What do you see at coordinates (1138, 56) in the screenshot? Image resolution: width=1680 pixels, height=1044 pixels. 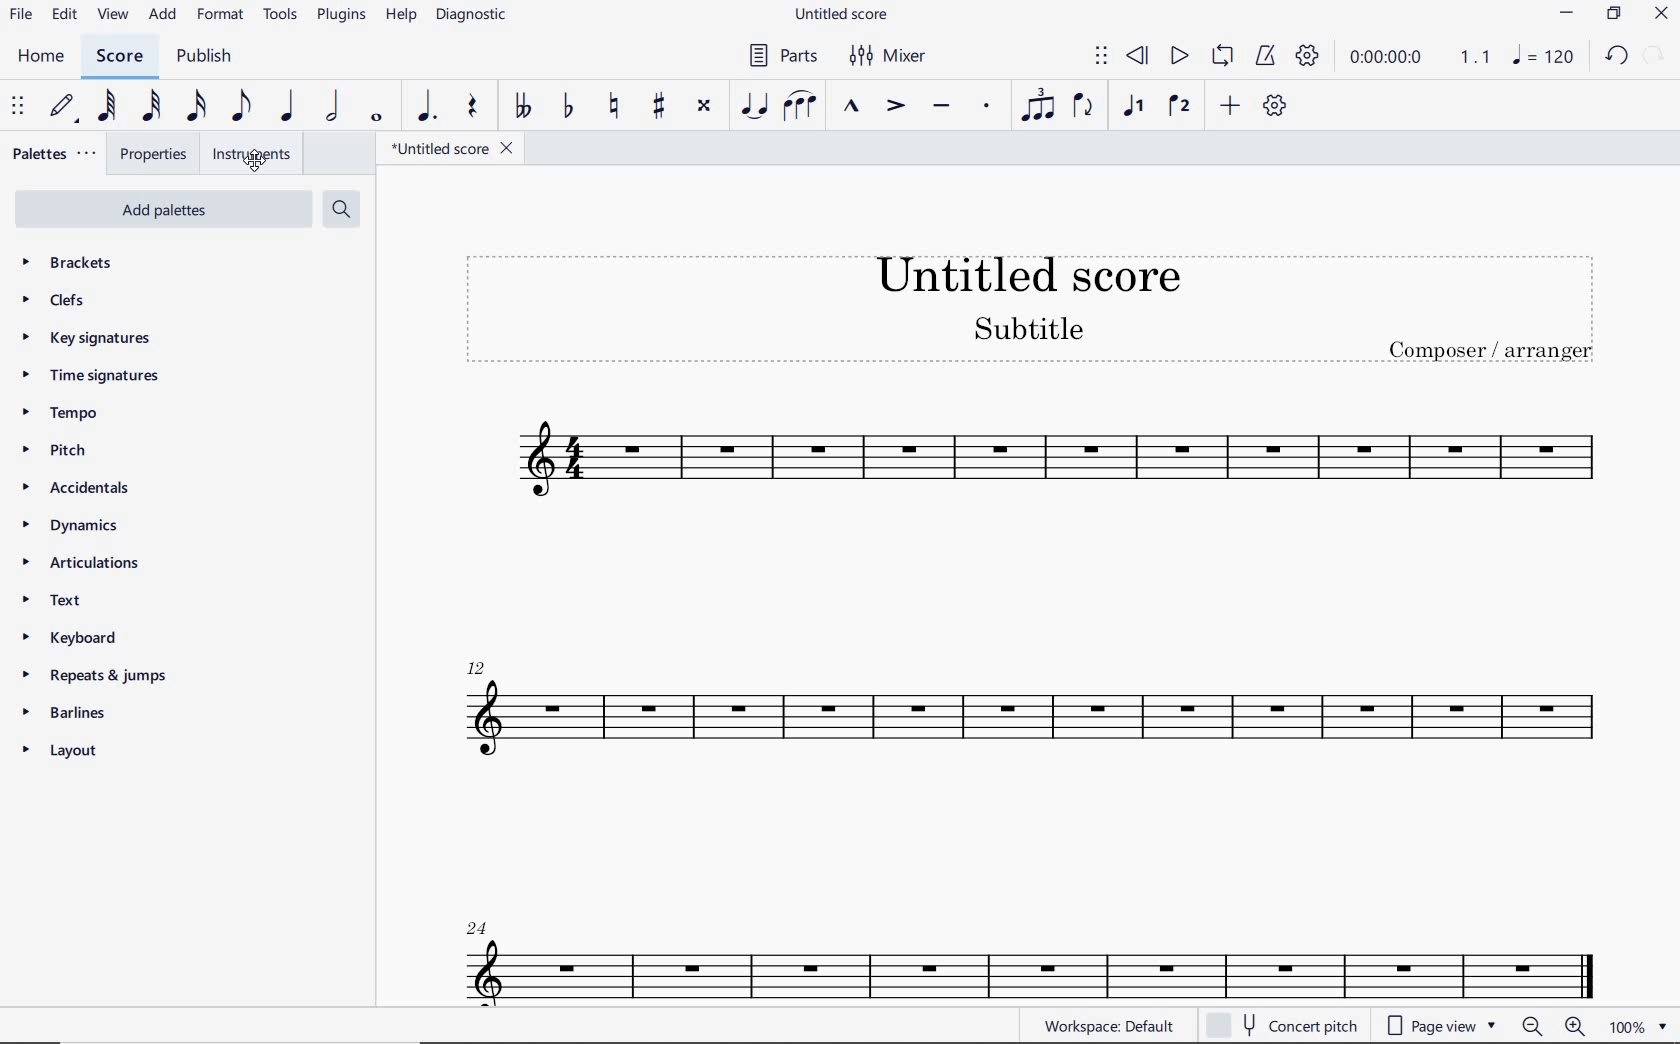 I see `REWIND` at bounding box center [1138, 56].